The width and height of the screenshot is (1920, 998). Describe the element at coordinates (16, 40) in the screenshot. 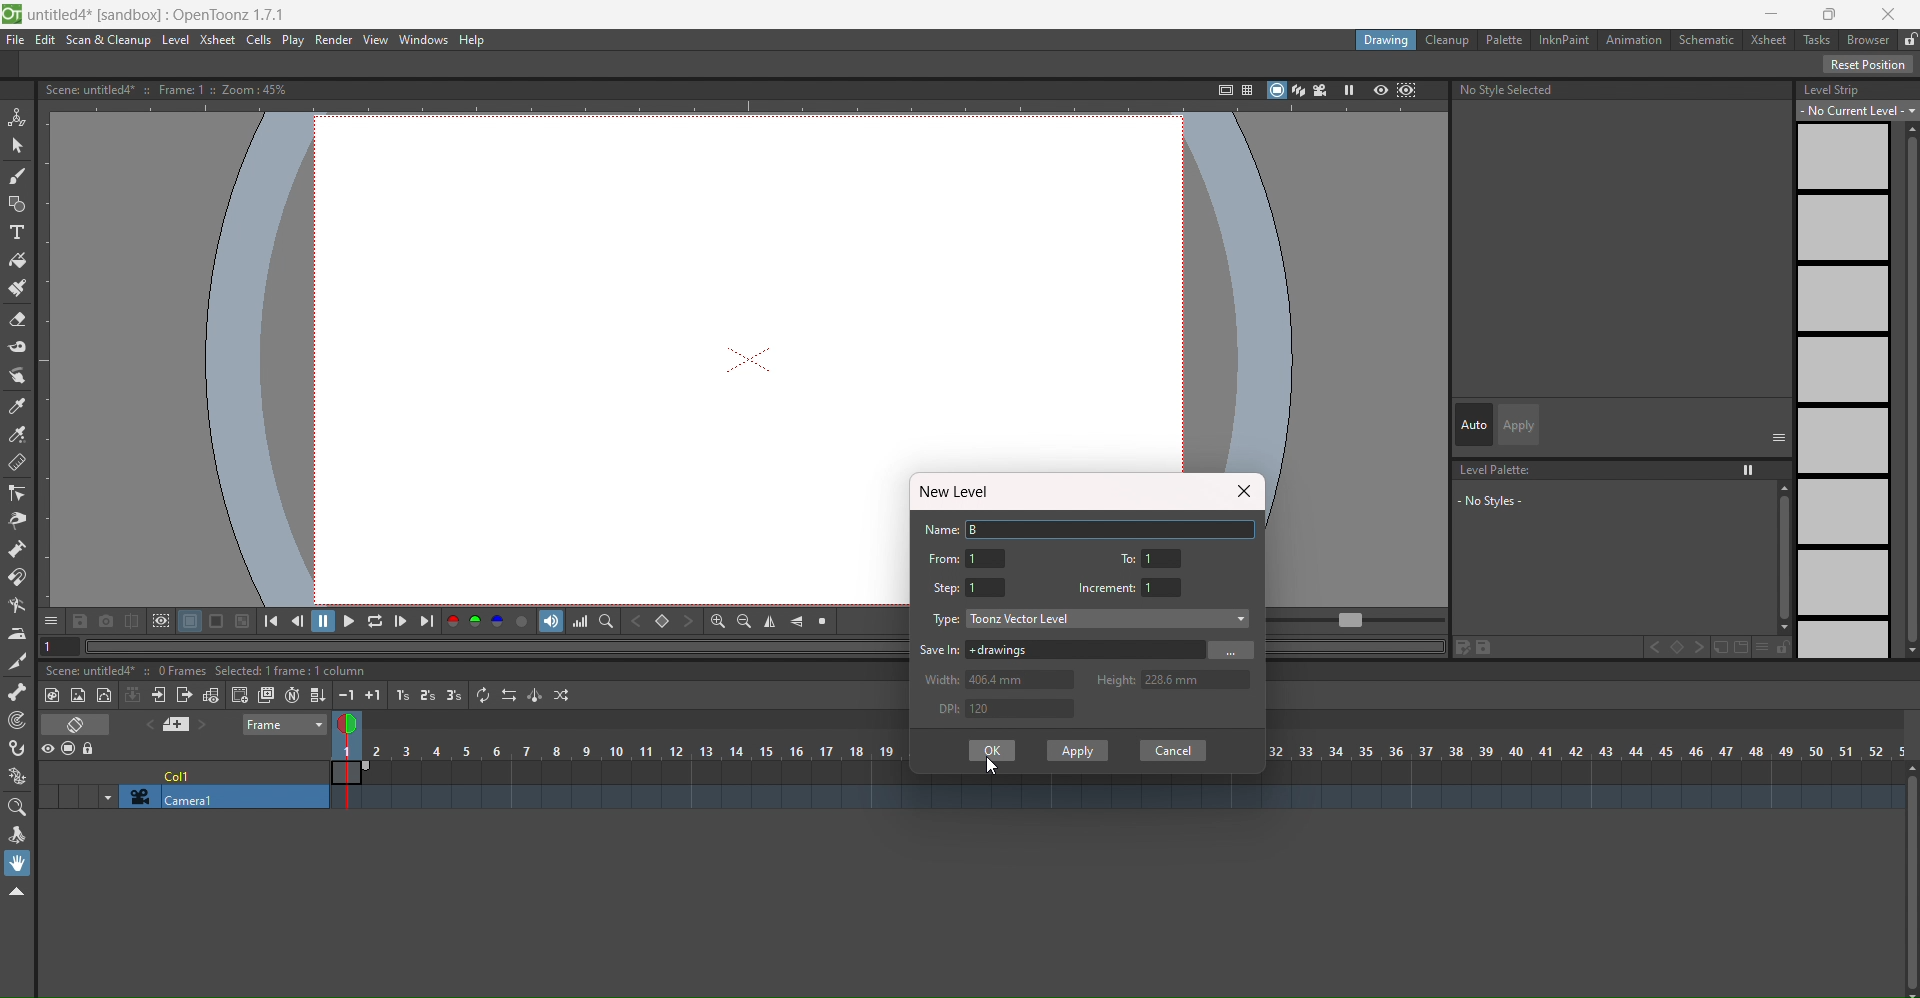

I see `file` at that location.